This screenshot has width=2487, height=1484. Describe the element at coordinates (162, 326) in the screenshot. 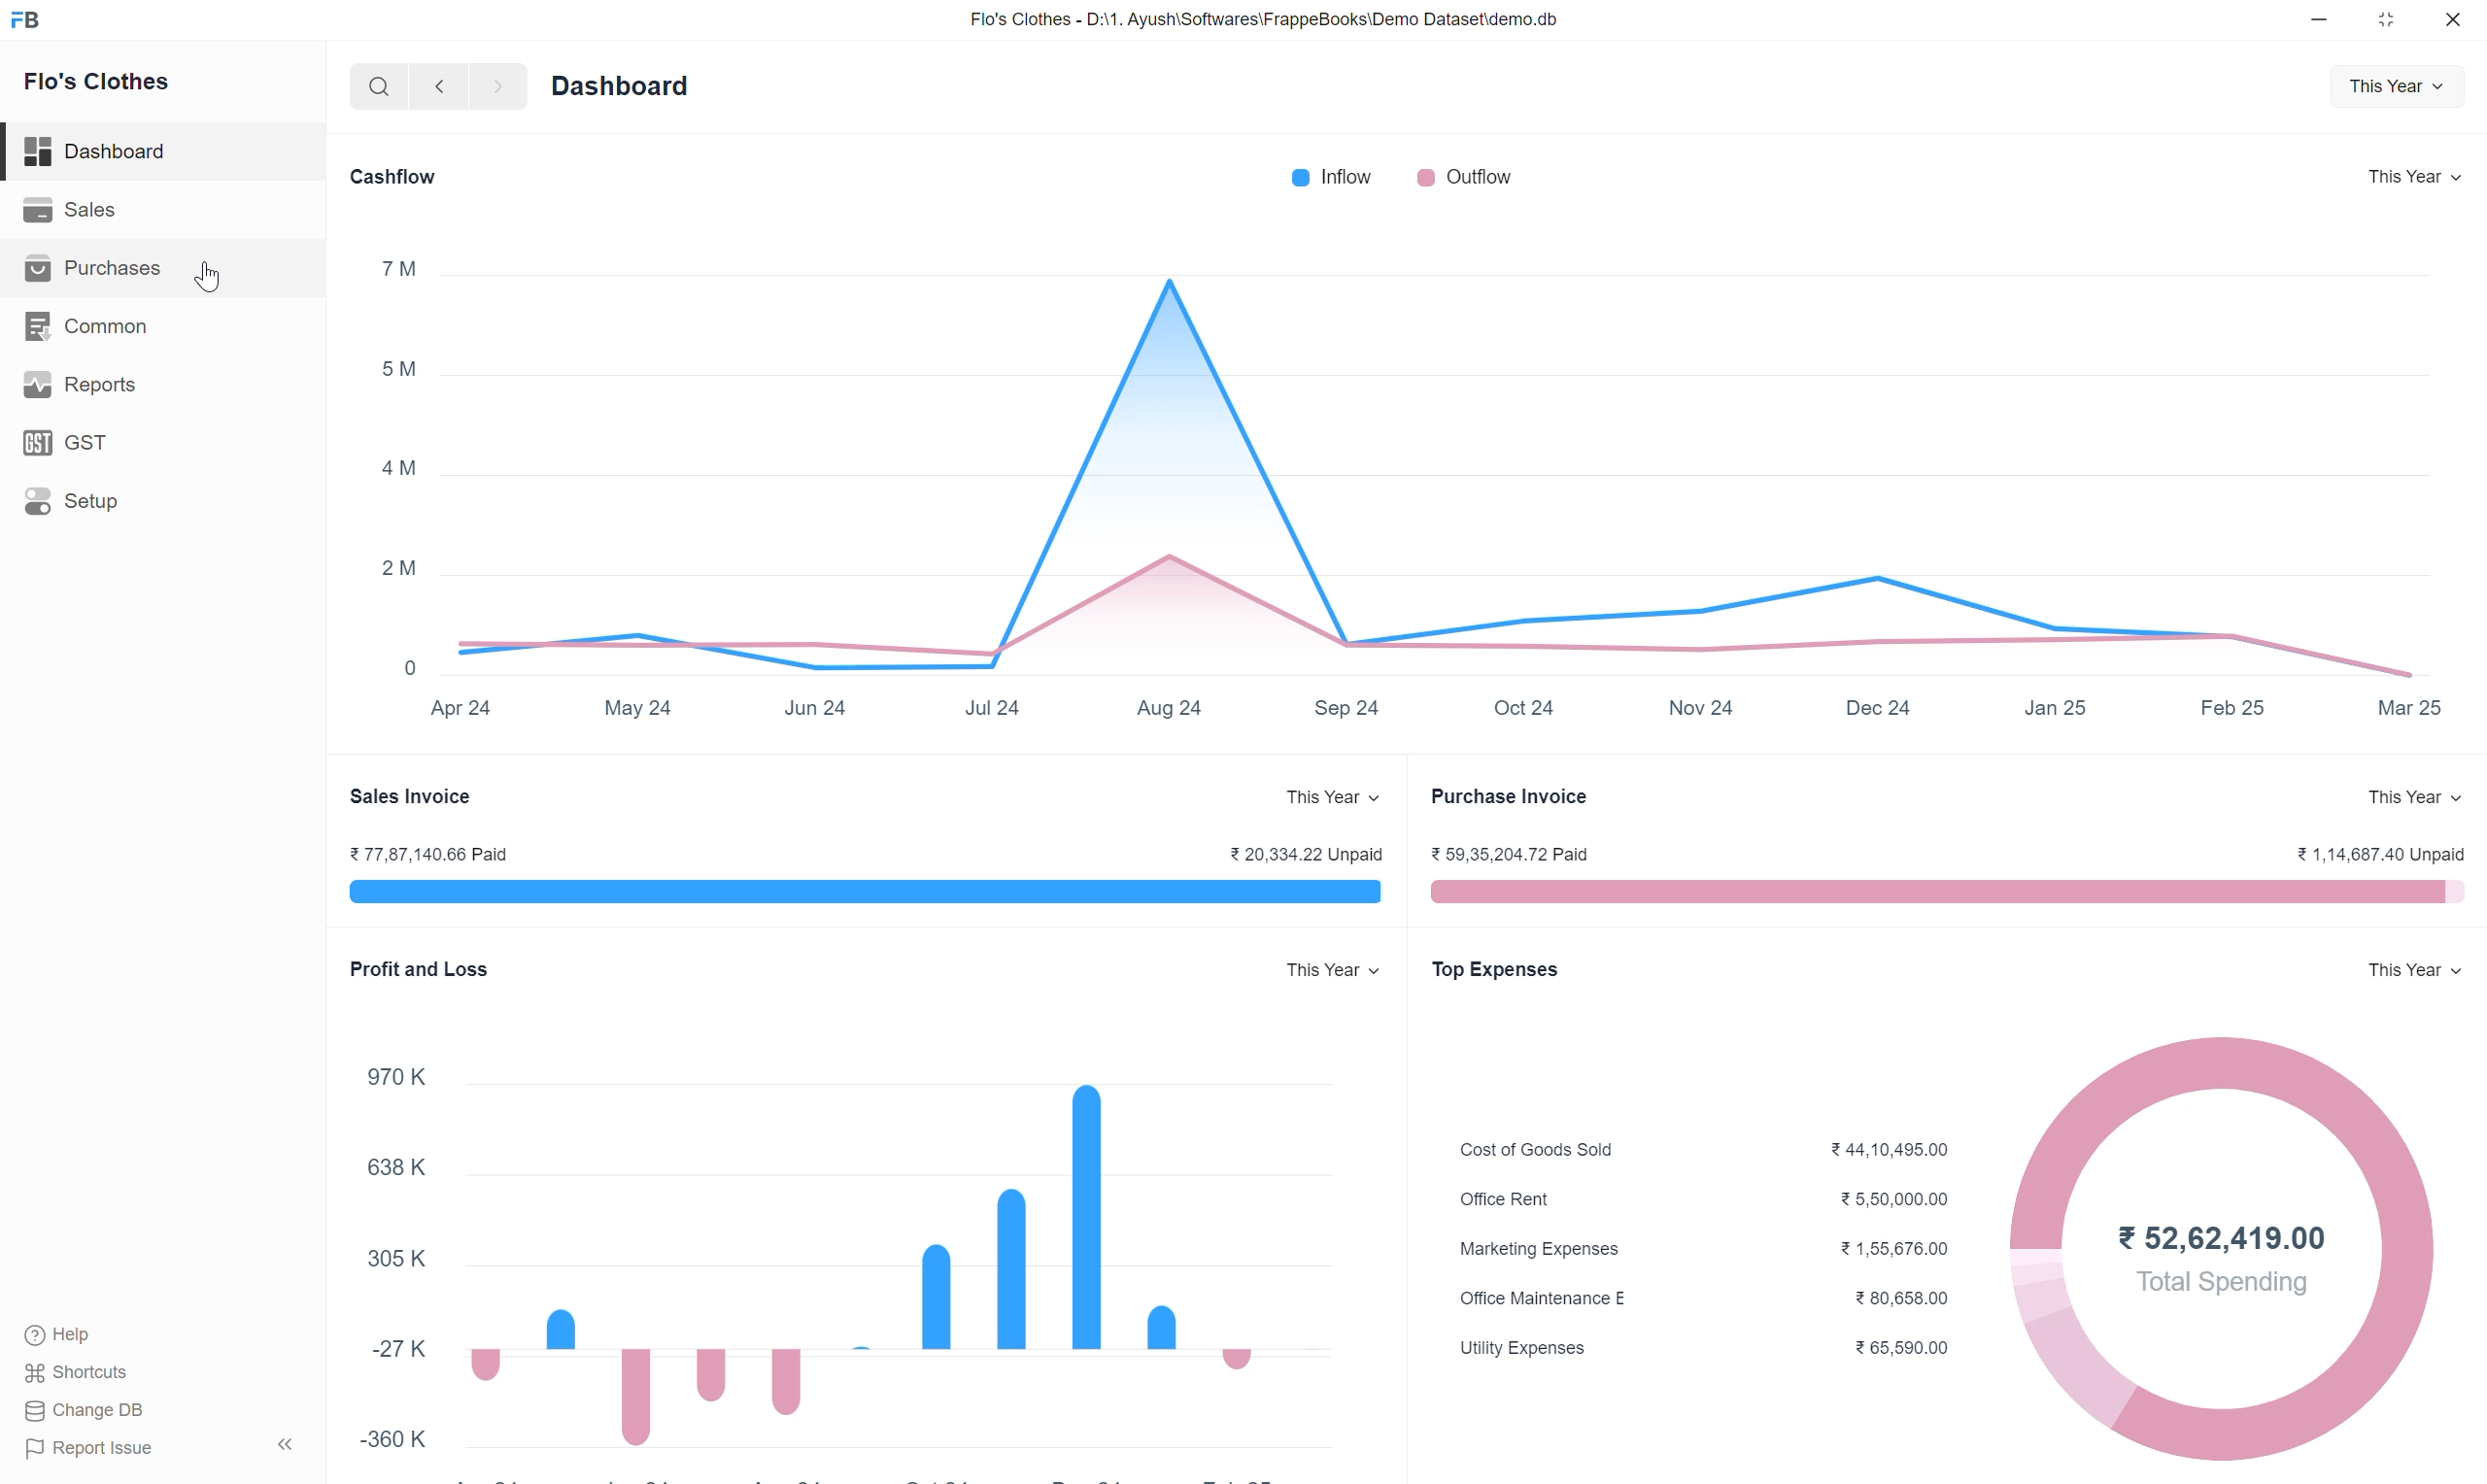

I see `Common` at that location.